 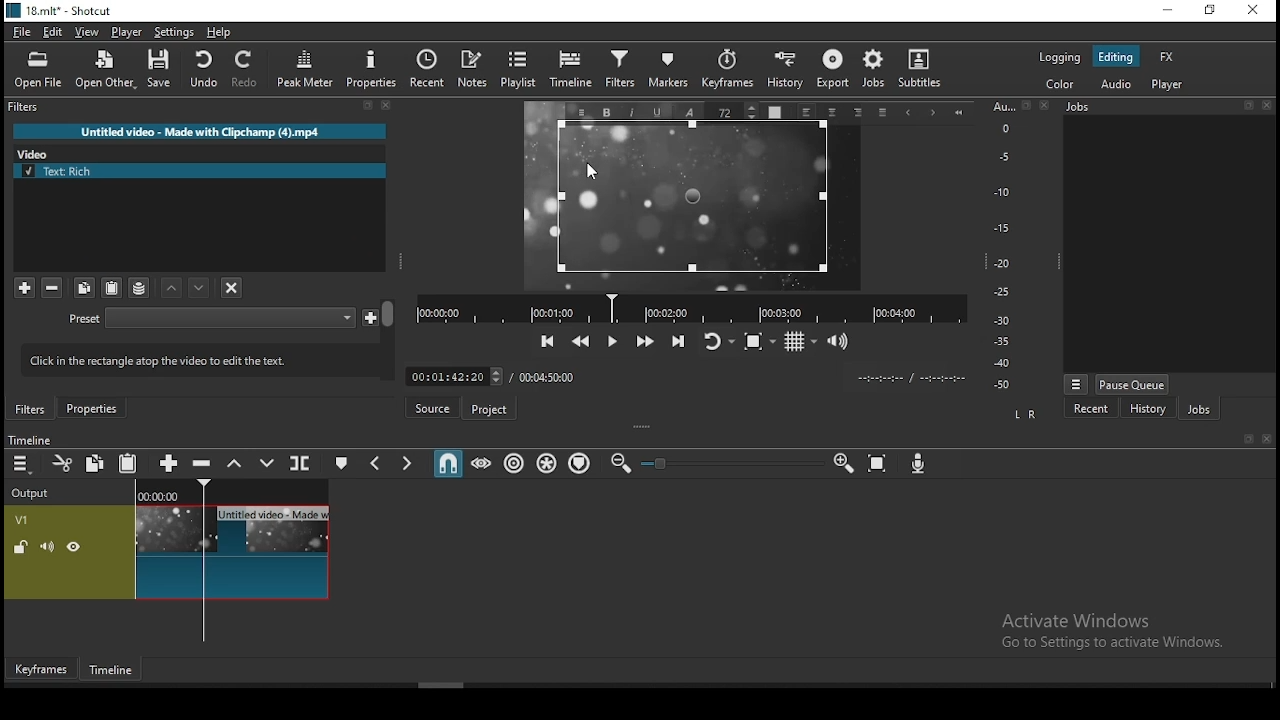 I want to click on zoom timeline to fit, so click(x=878, y=463).